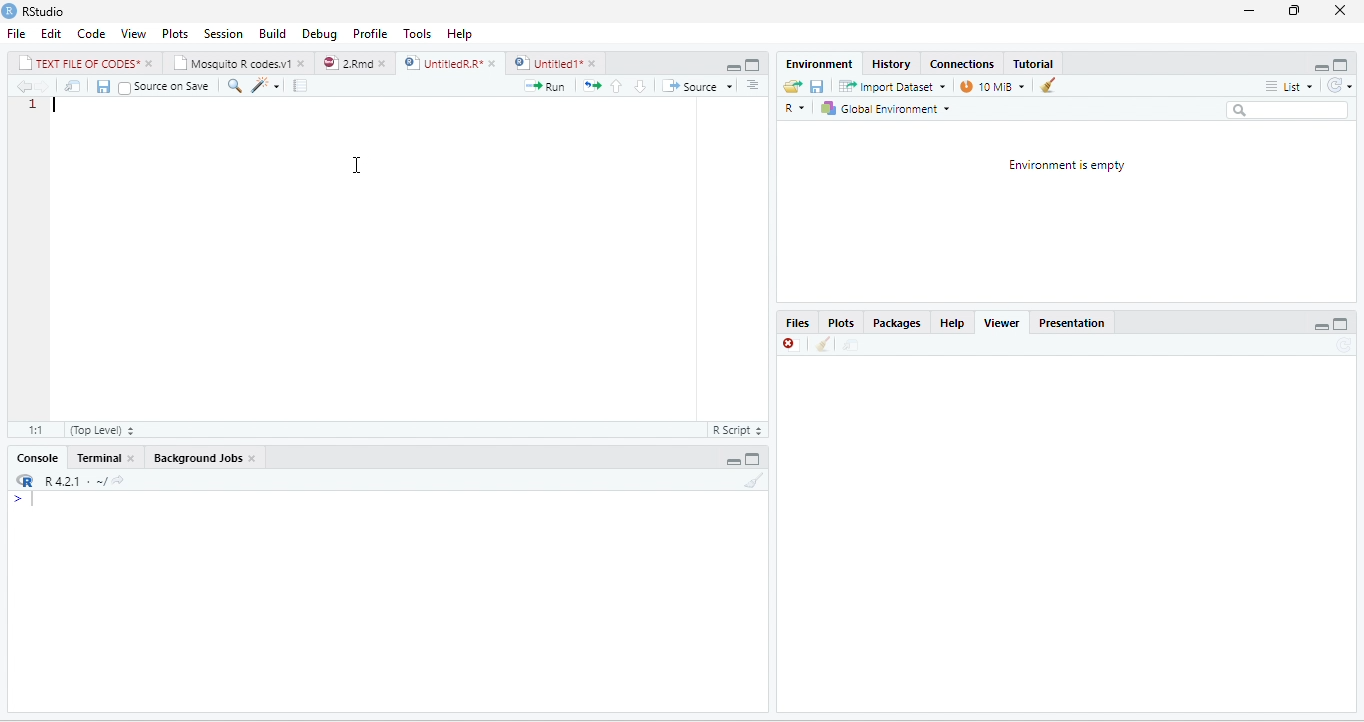  I want to click on close, so click(150, 62).